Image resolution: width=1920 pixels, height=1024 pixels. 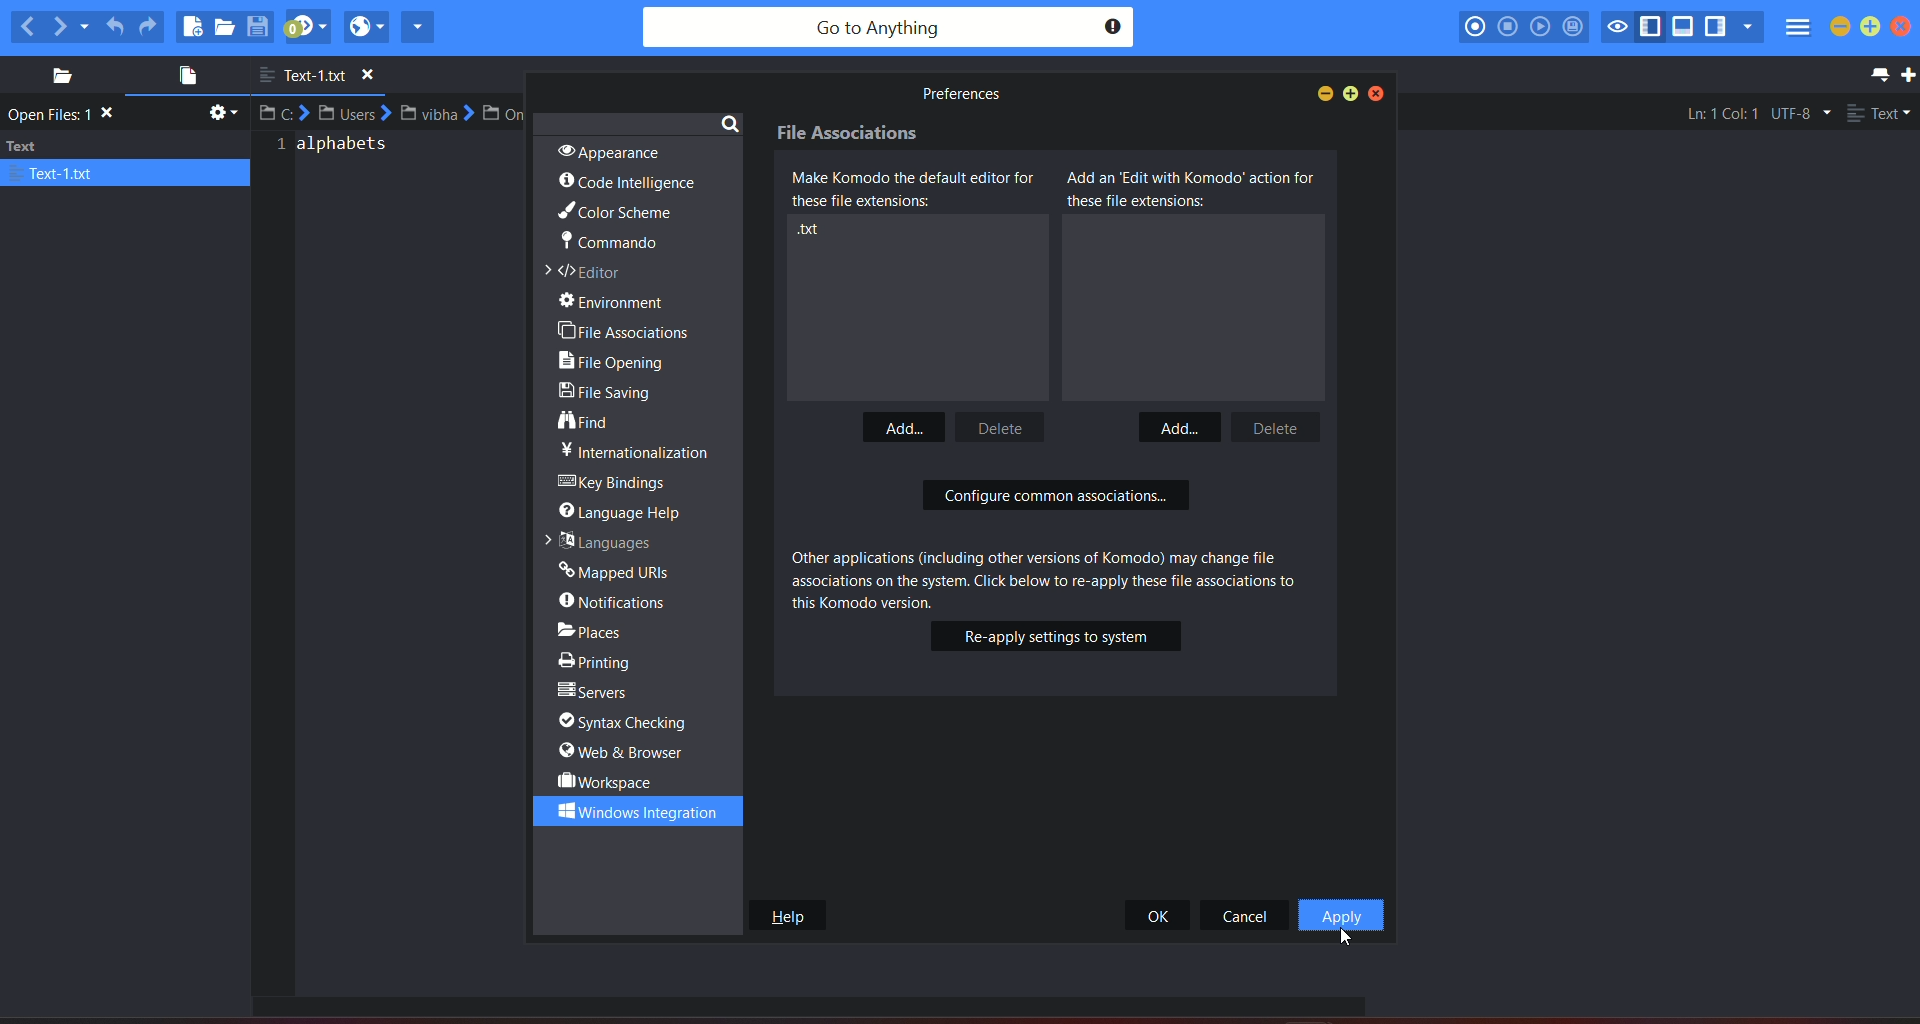 What do you see at coordinates (1160, 915) in the screenshot?
I see `ok` at bounding box center [1160, 915].